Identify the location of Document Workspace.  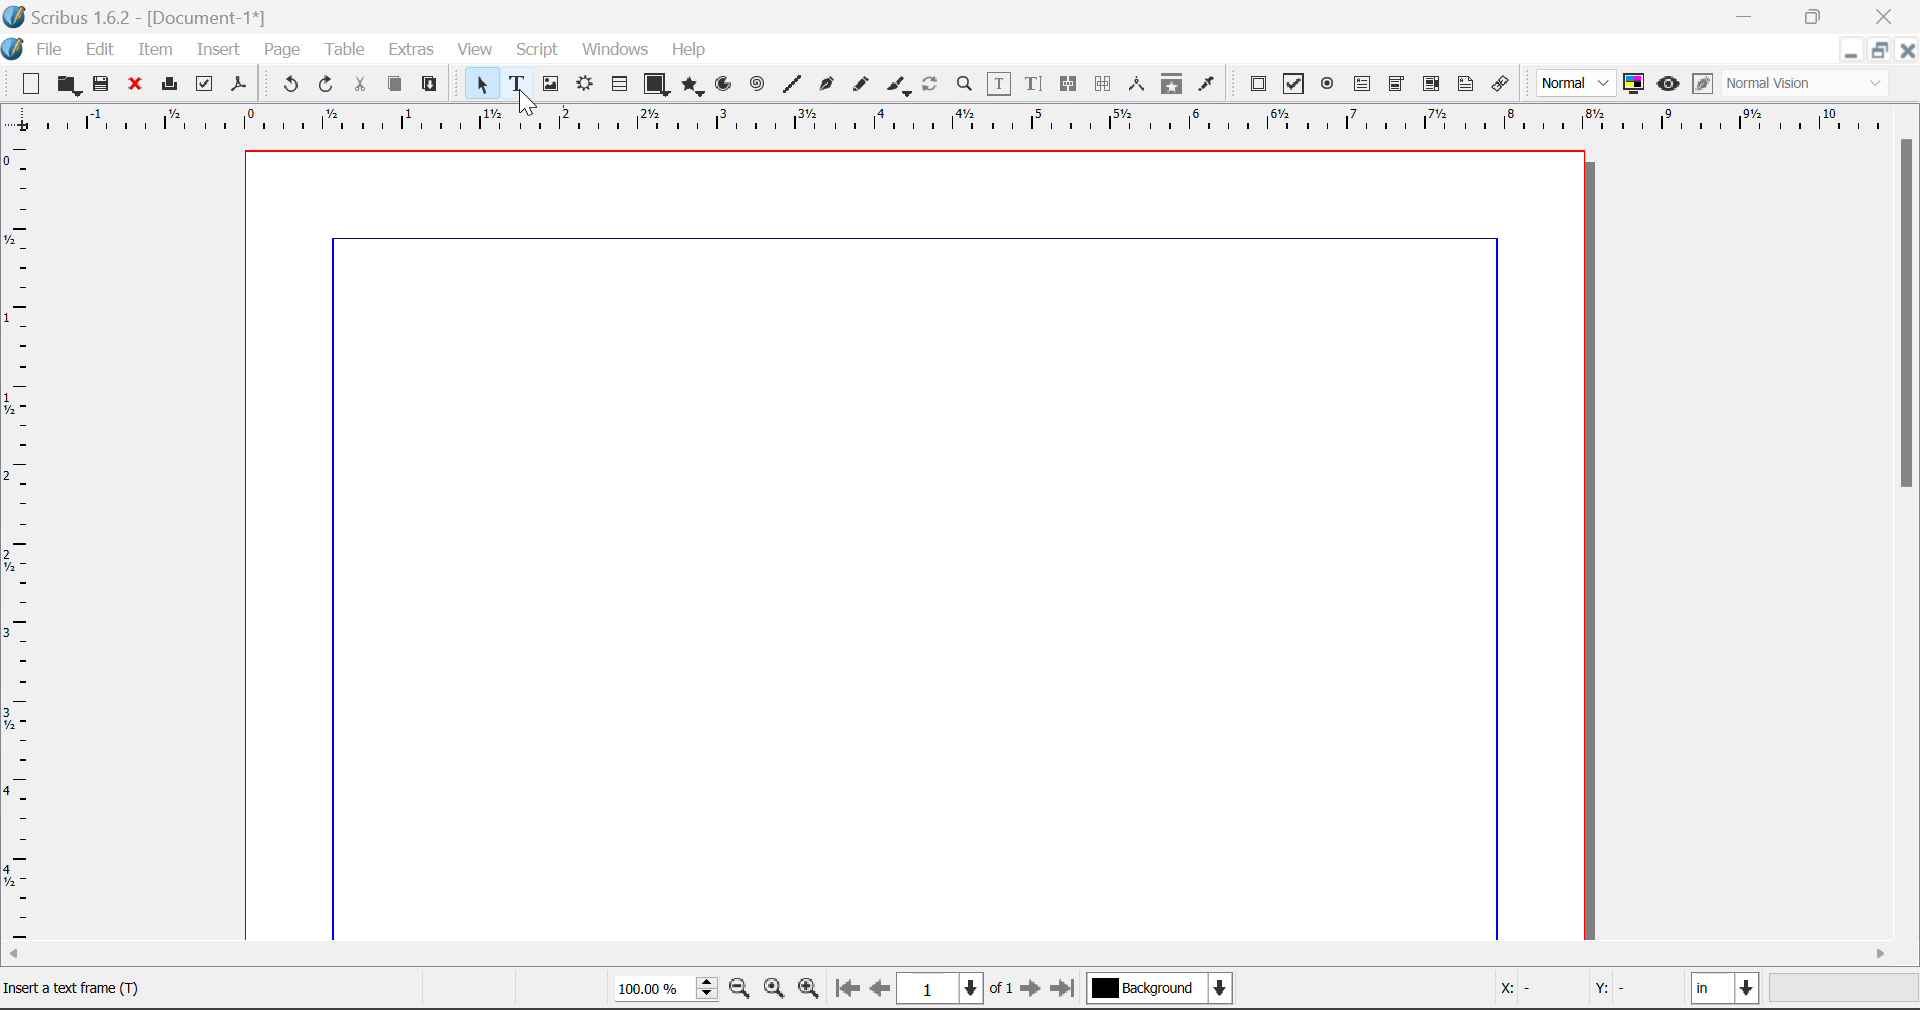
(925, 543).